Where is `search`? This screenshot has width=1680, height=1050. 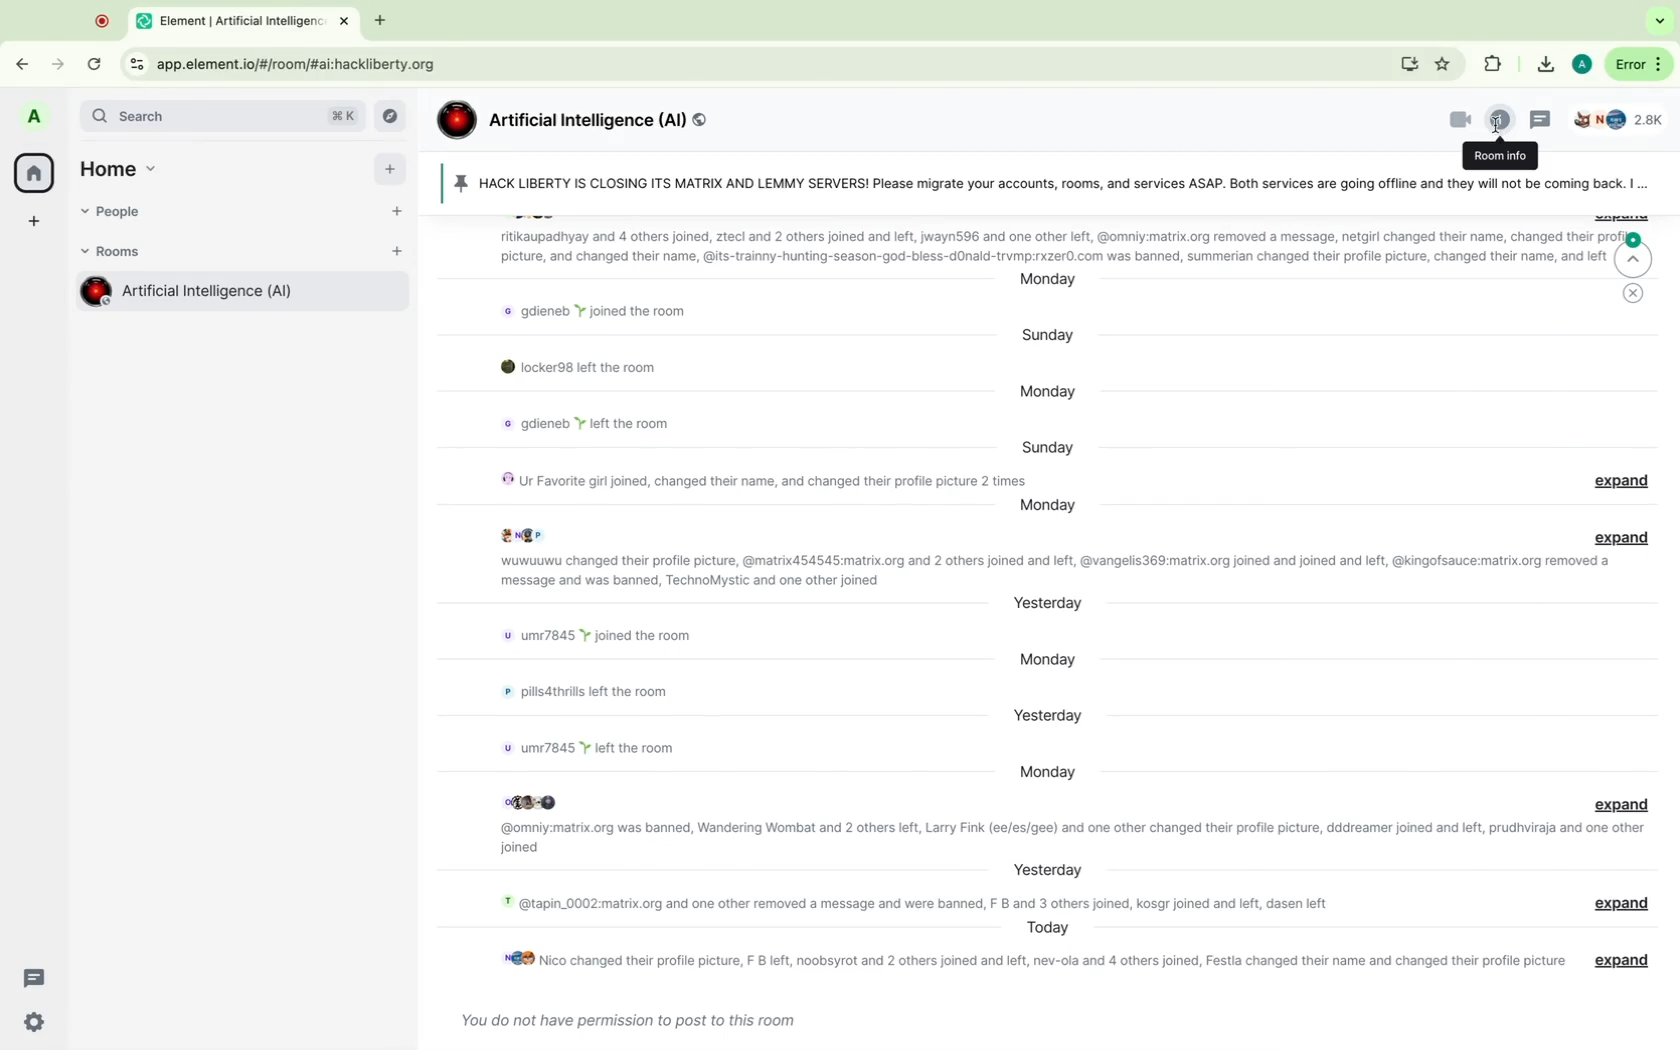 search is located at coordinates (224, 116).